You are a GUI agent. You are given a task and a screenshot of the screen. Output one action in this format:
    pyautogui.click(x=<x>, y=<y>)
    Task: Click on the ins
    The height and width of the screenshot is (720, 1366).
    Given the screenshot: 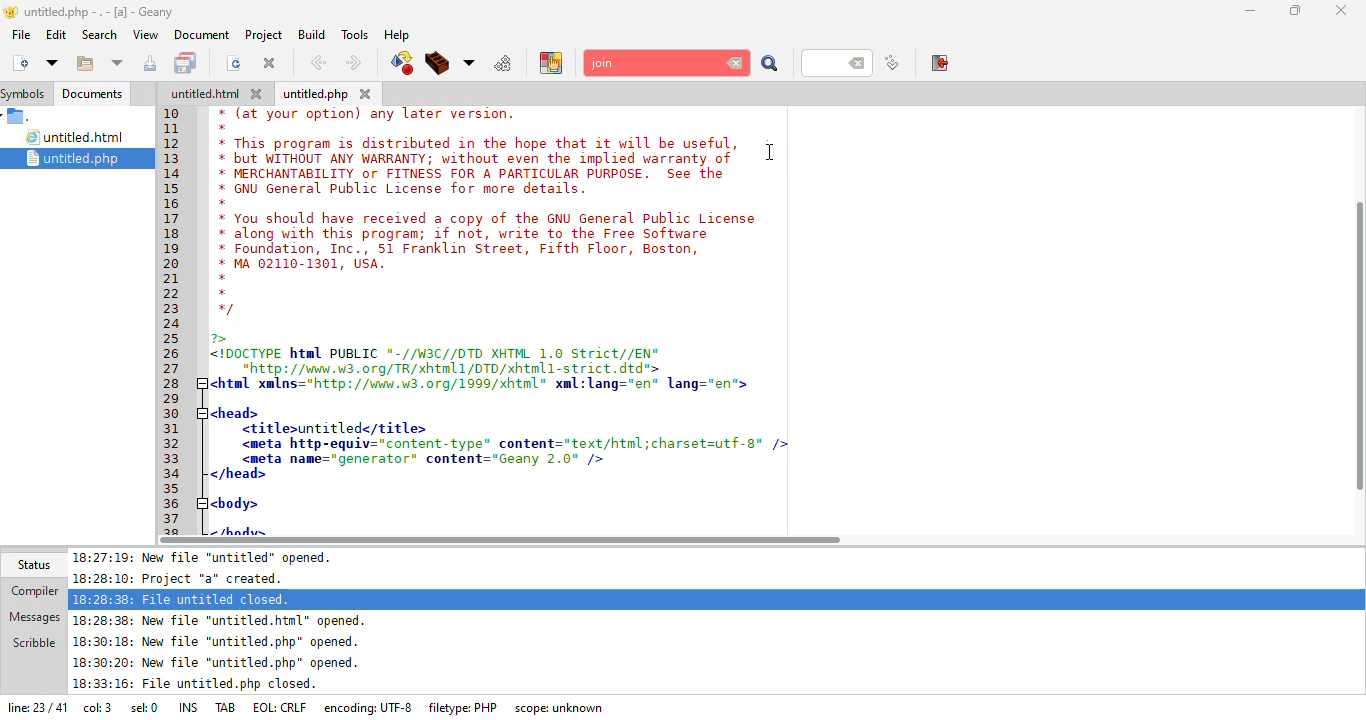 What is the action you would take?
    pyautogui.click(x=191, y=706)
    